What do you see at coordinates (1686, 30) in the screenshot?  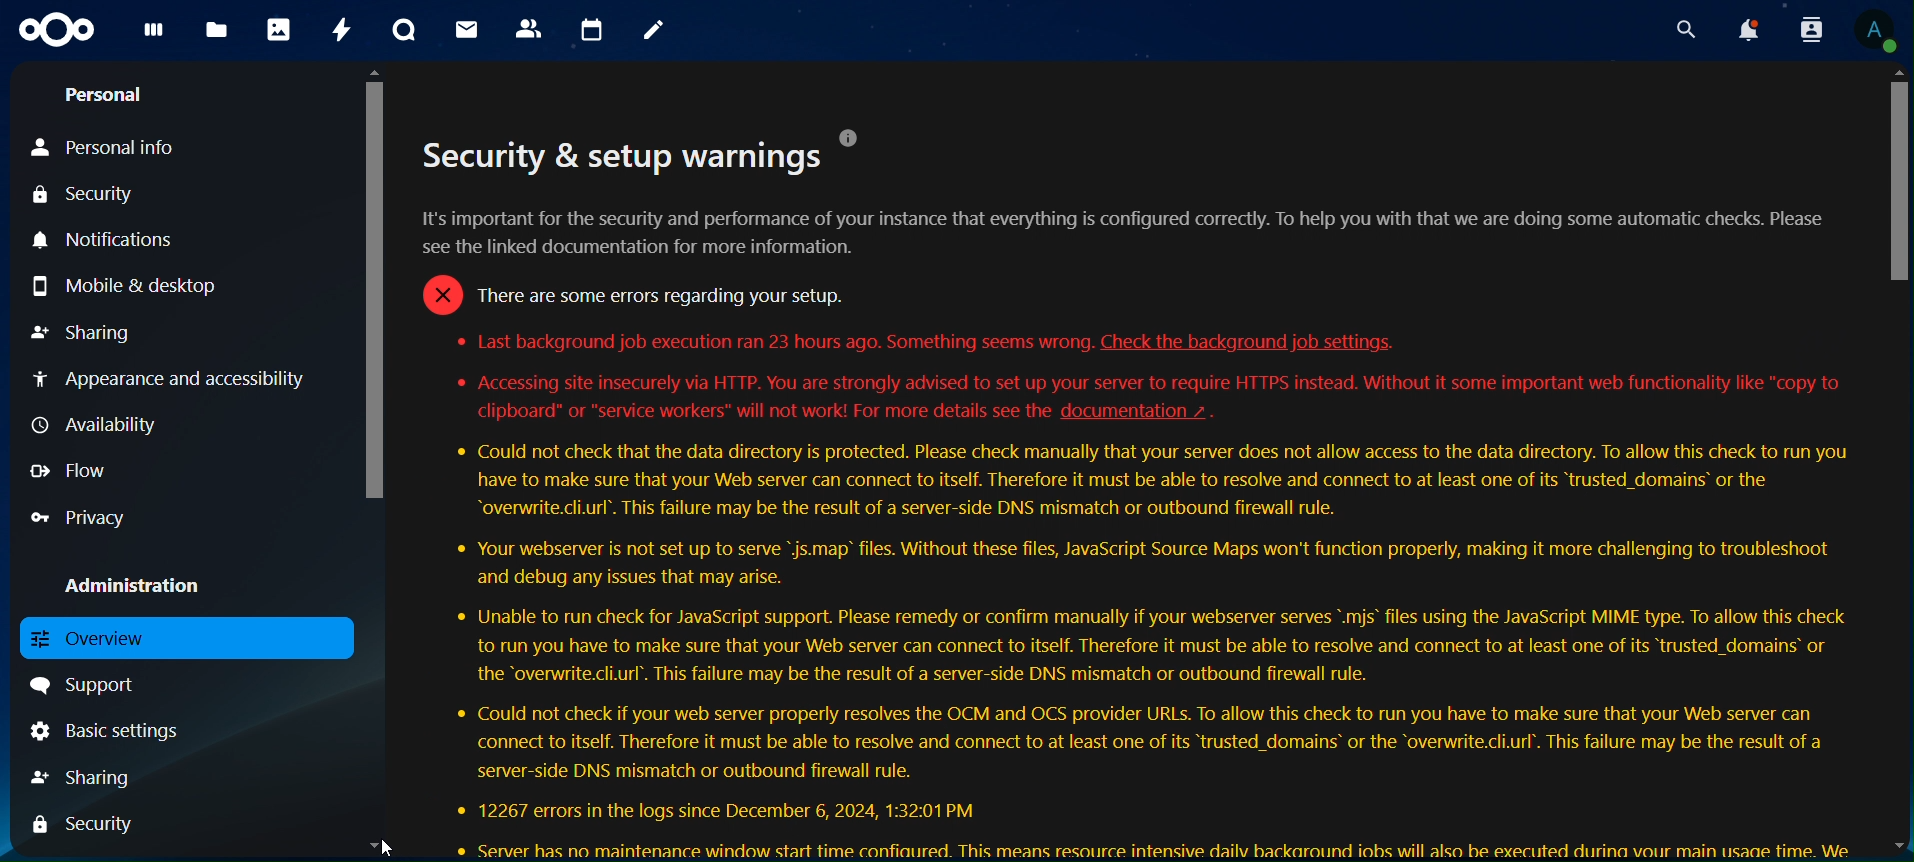 I see `search` at bounding box center [1686, 30].